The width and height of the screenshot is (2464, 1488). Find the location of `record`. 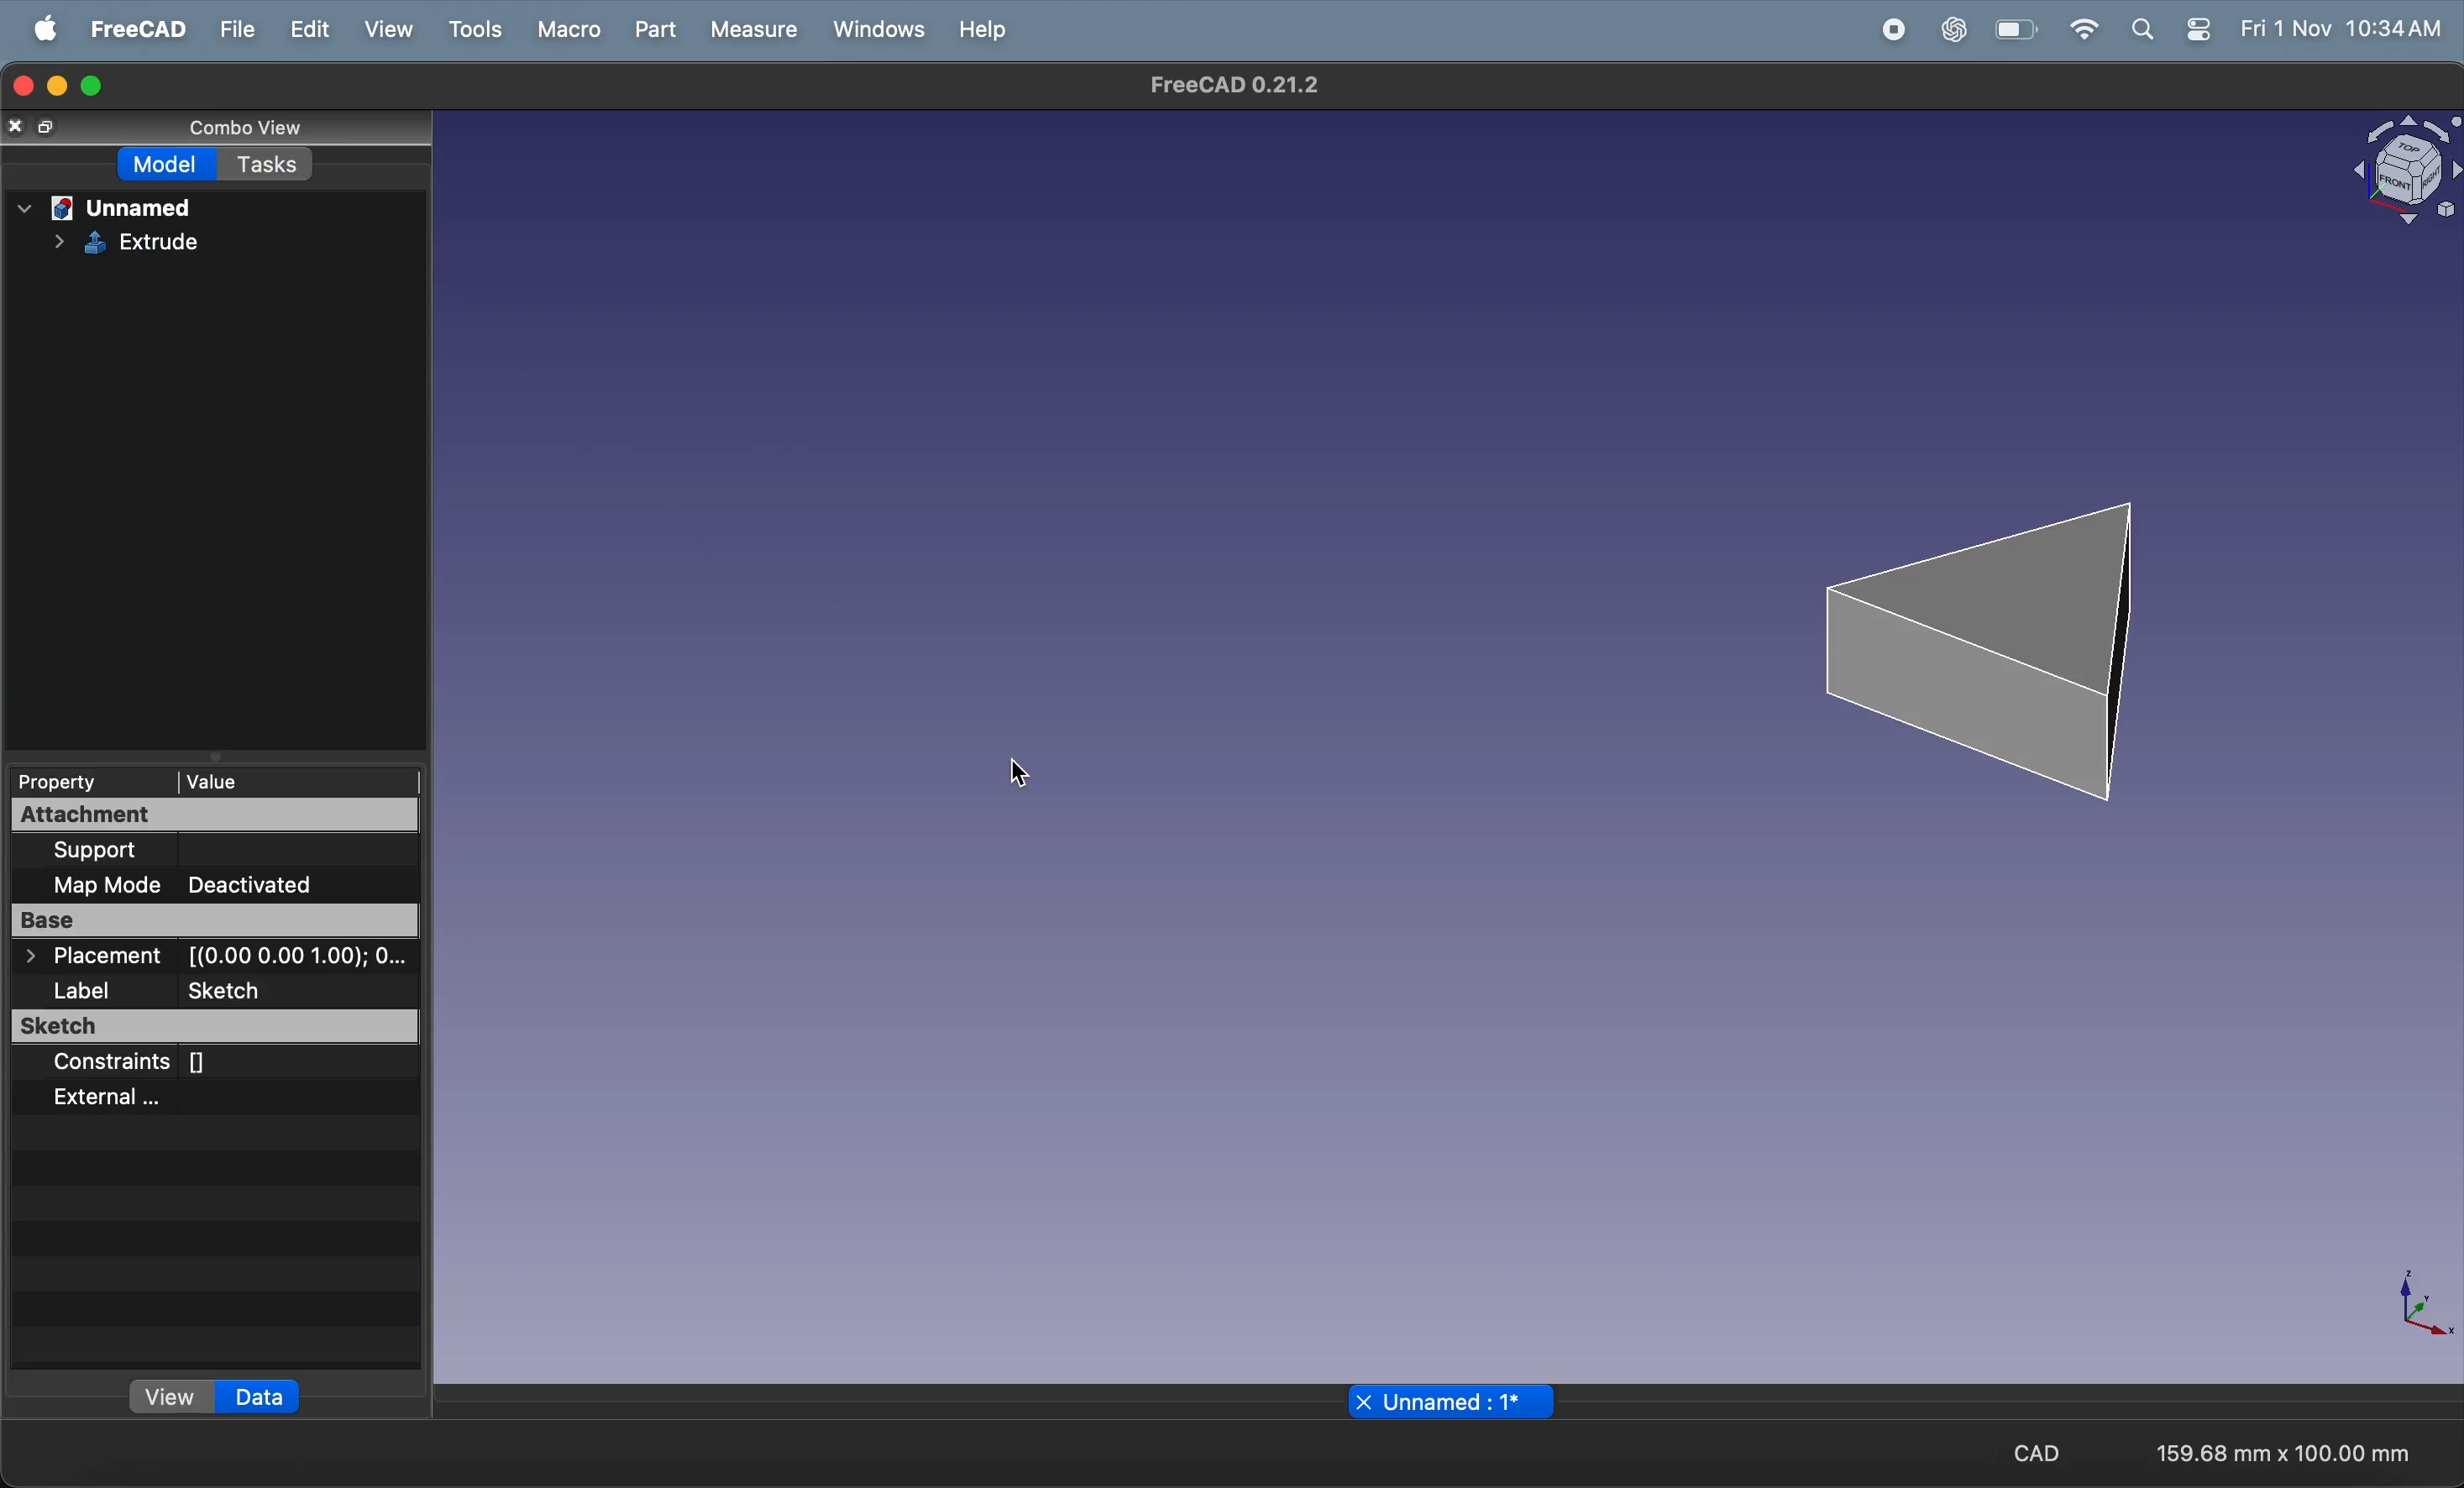

record is located at coordinates (1895, 28).